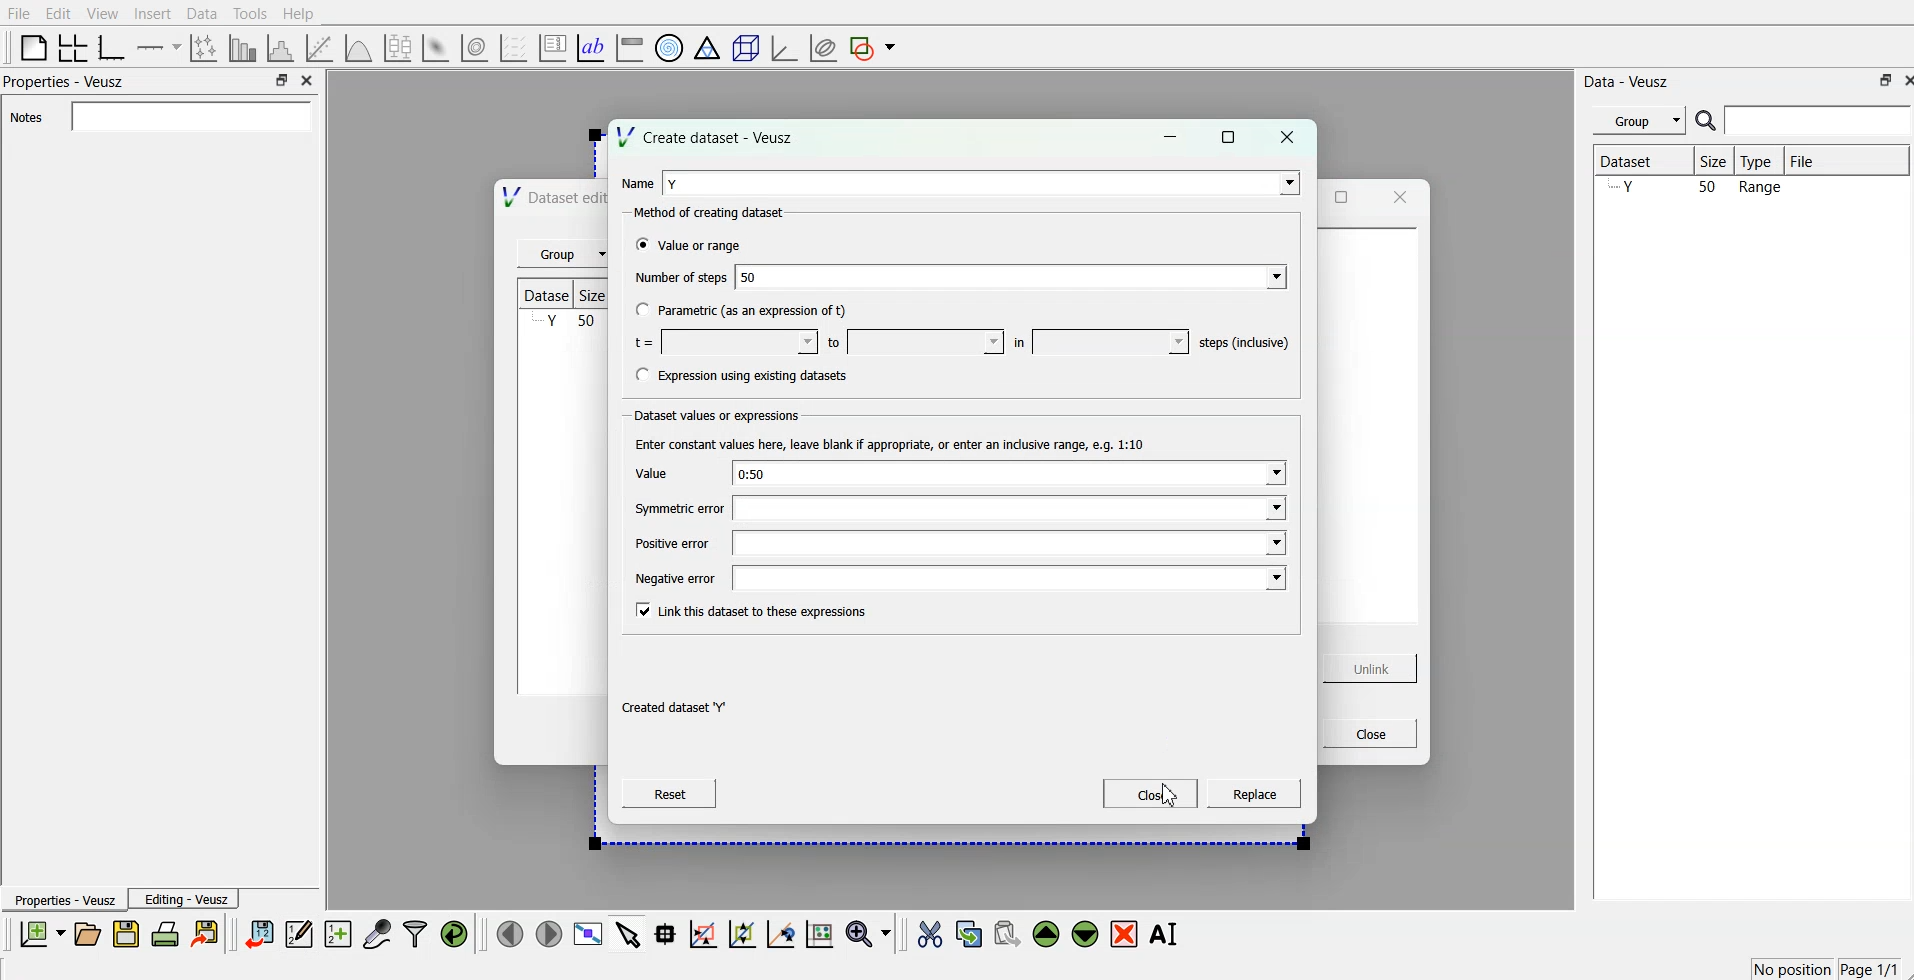  Describe the element at coordinates (1019, 343) in the screenshot. I see `in` at that location.